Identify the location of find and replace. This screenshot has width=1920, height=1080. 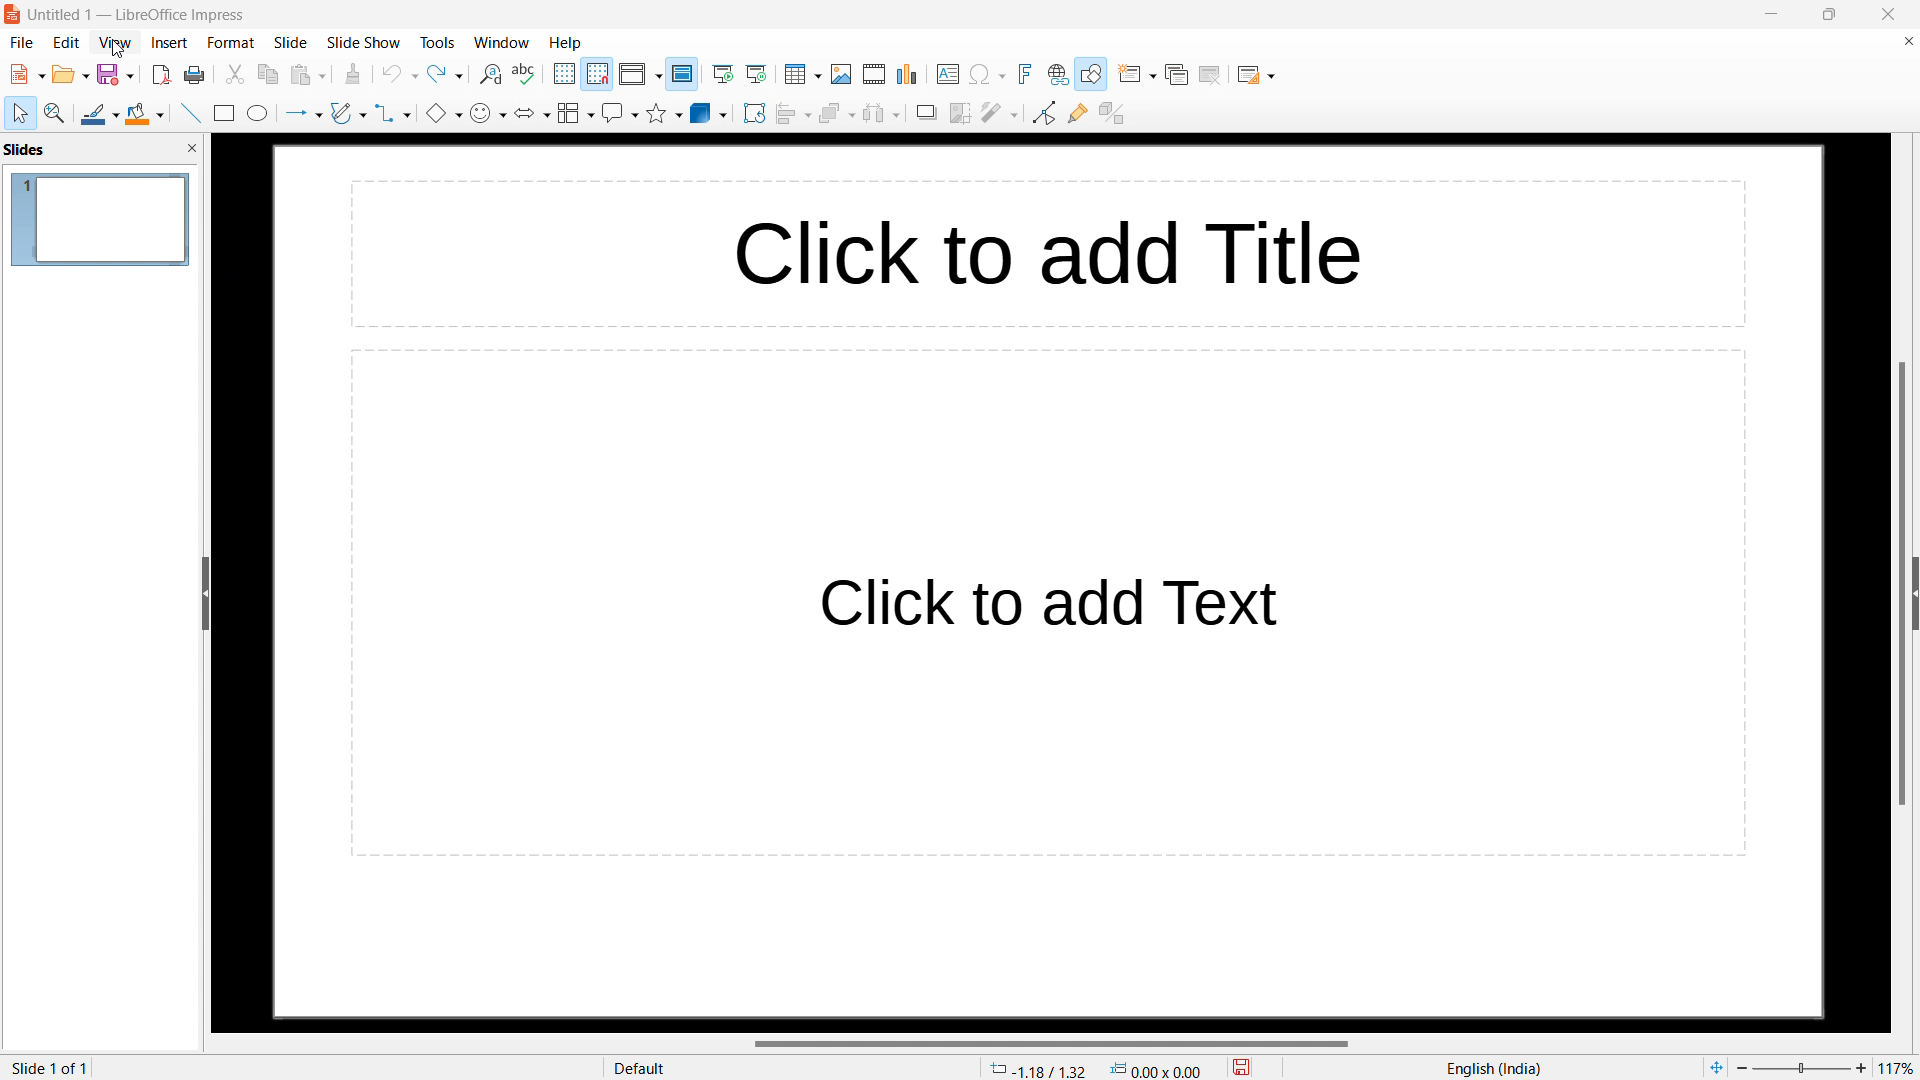
(491, 75).